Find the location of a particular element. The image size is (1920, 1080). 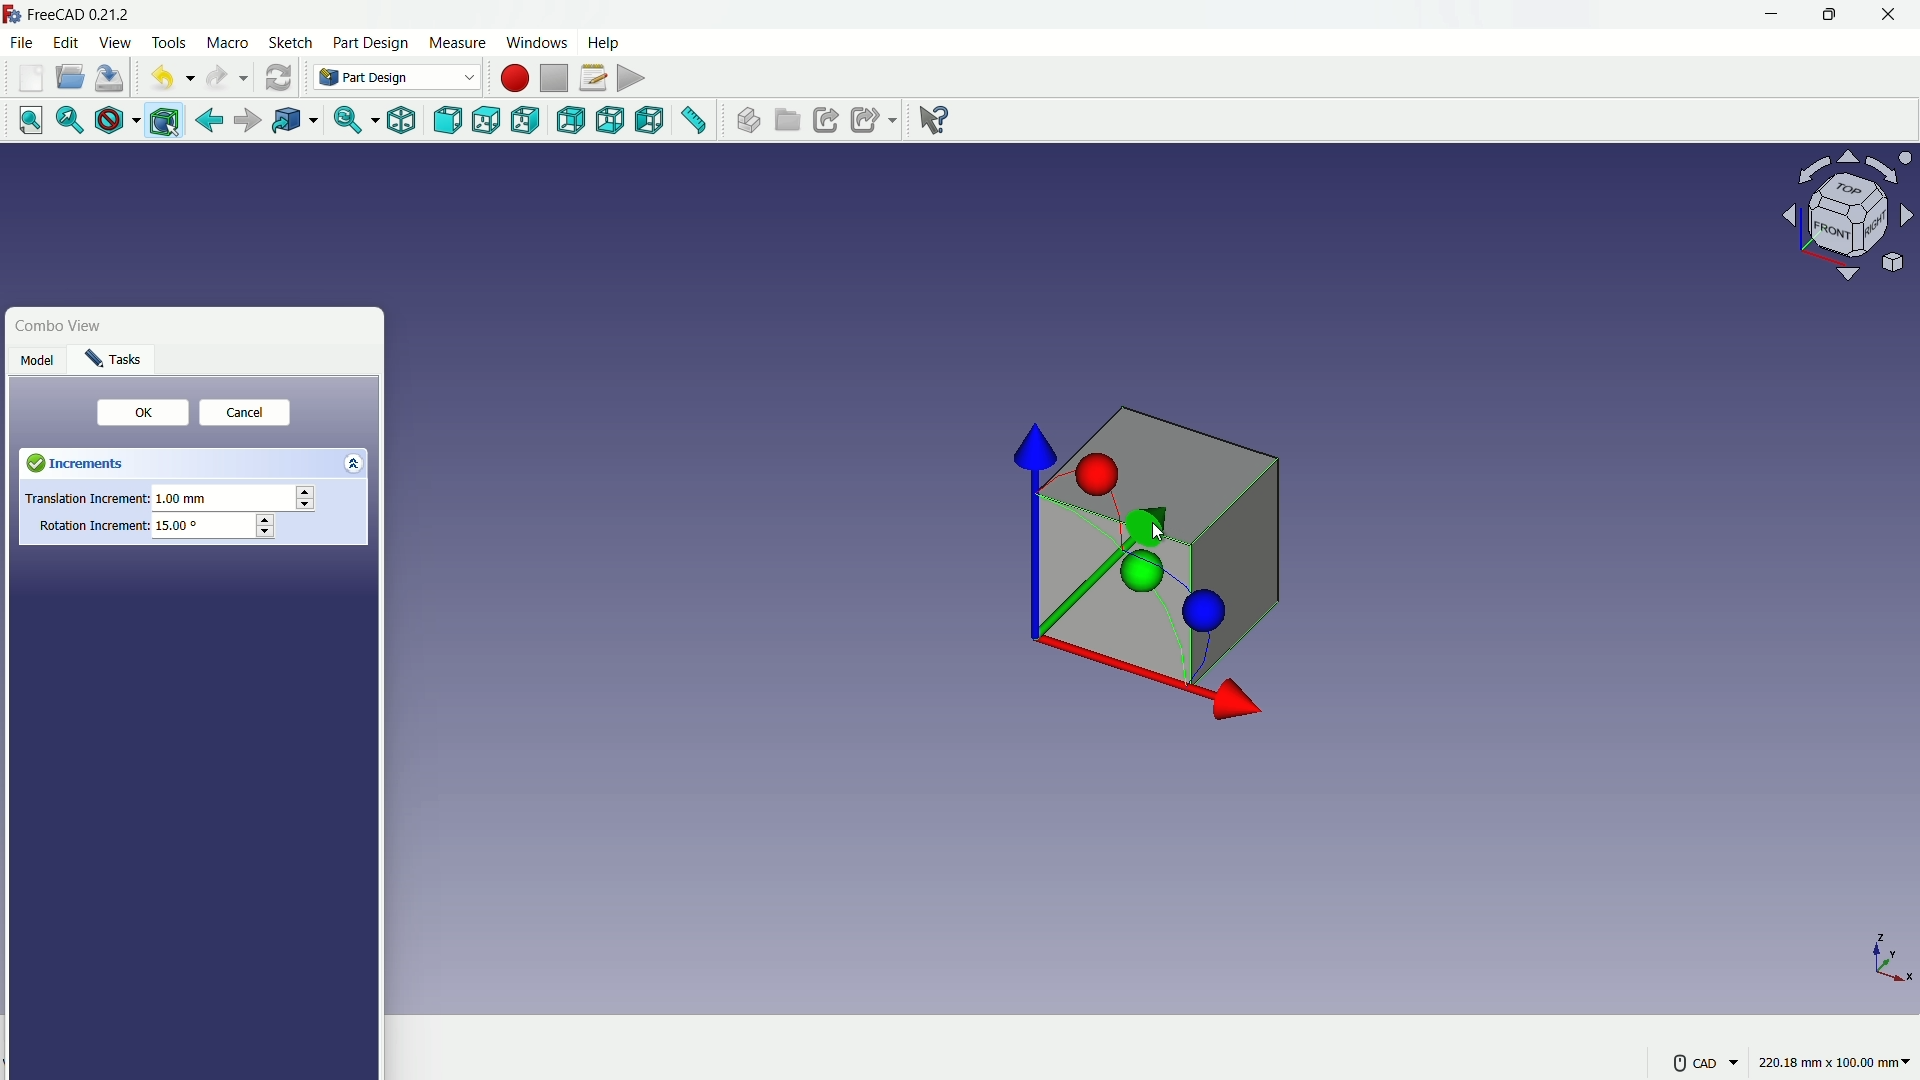

Part Design is located at coordinates (397, 77).